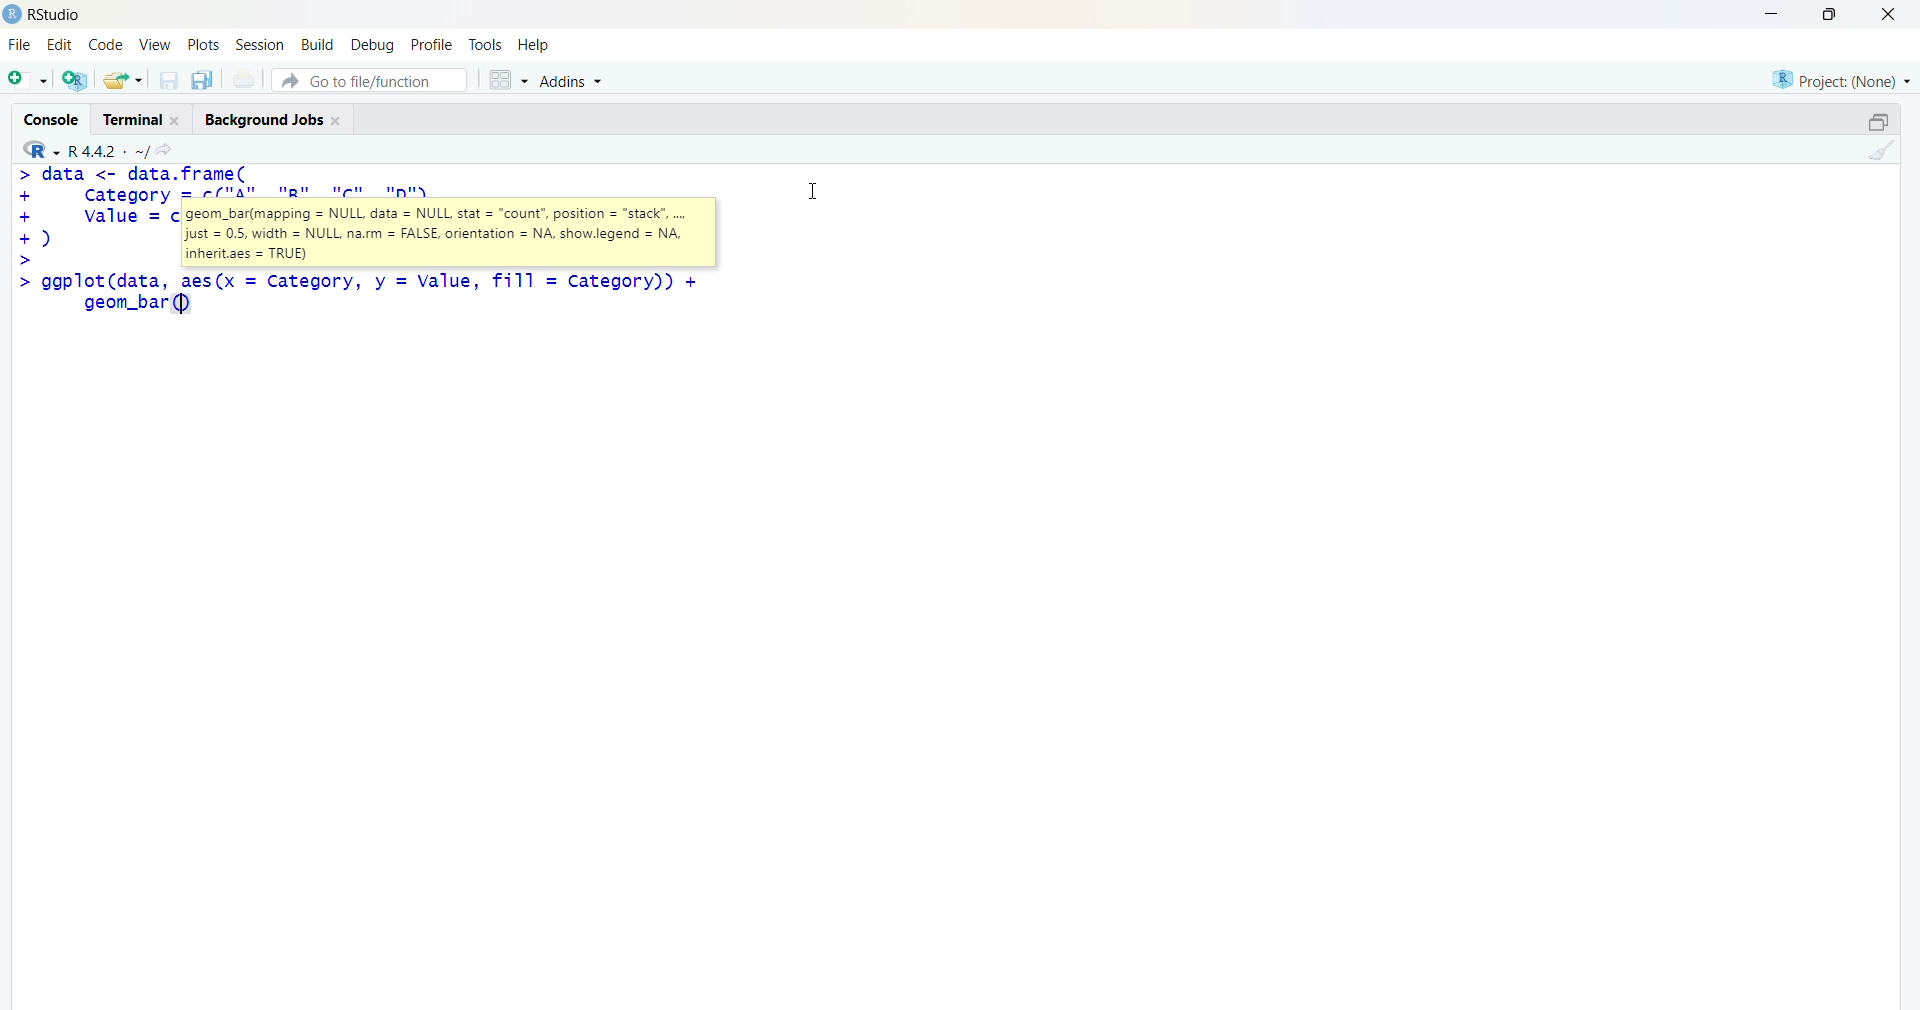 The height and width of the screenshot is (1010, 1920). What do you see at coordinates (575, 82) in the screenshot?
I see `Addins` at bounding box center [575, 82].